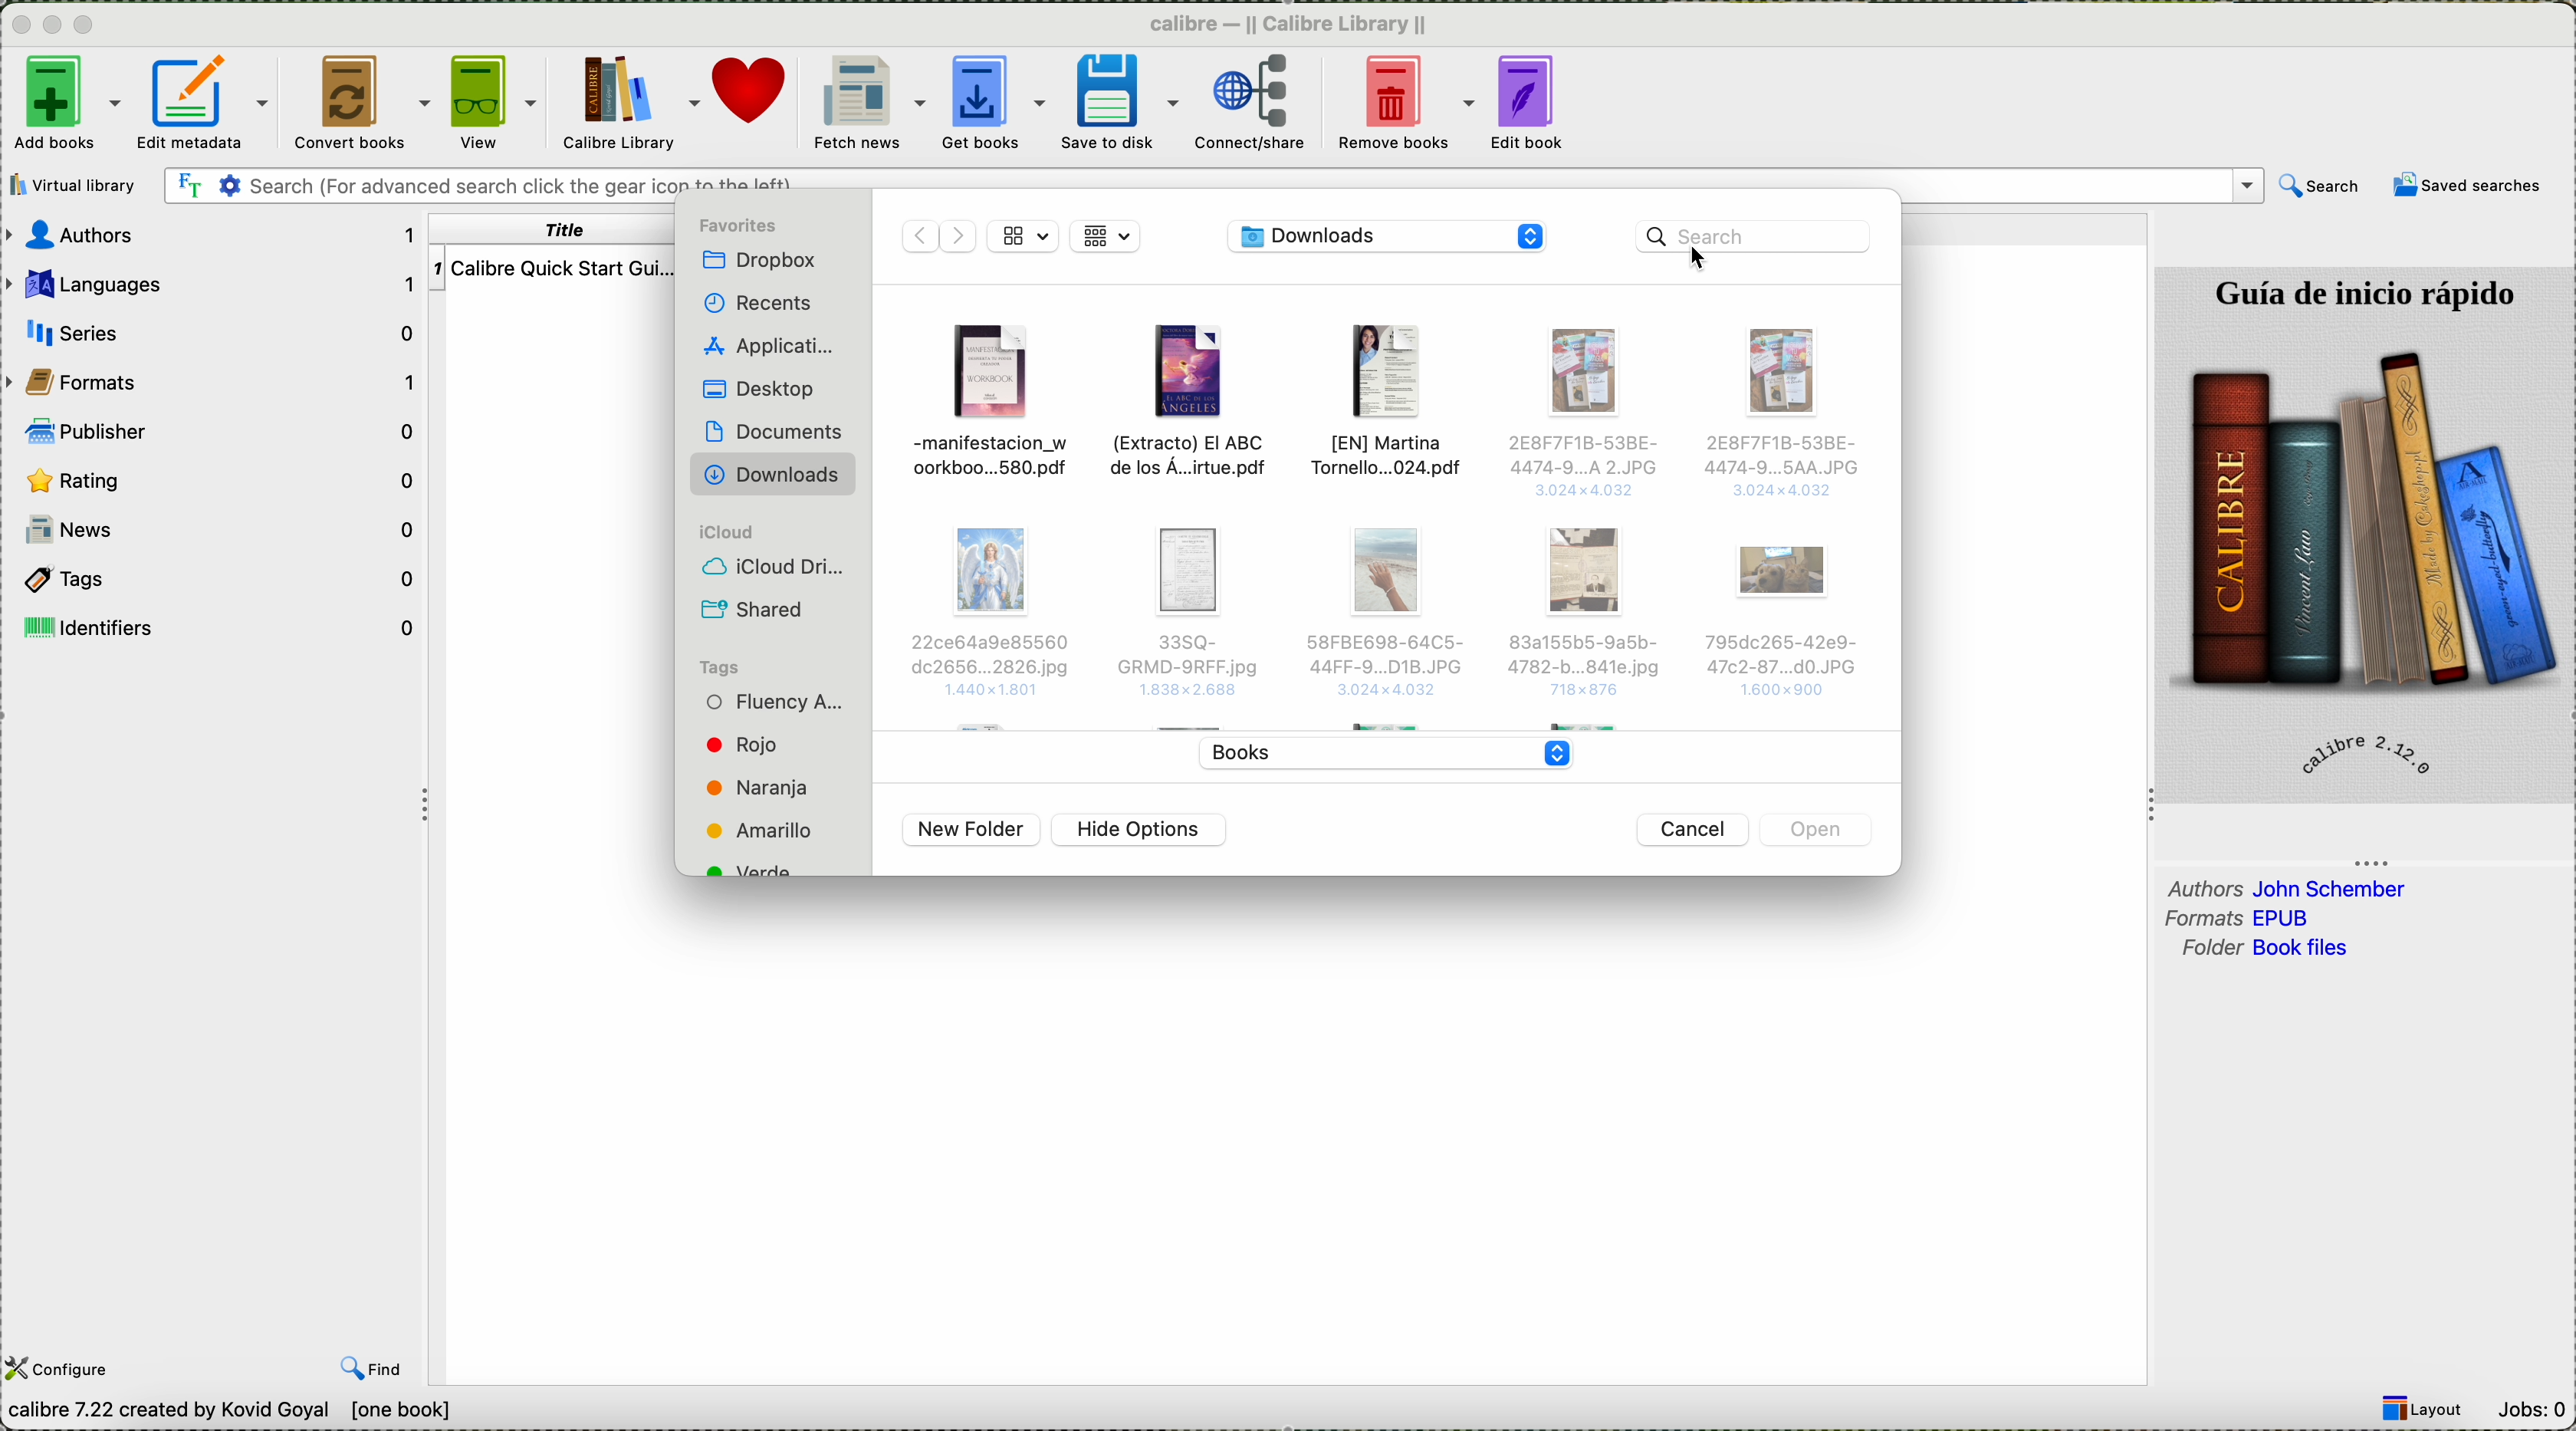  I want to click on grid view, so click(1024, 235).